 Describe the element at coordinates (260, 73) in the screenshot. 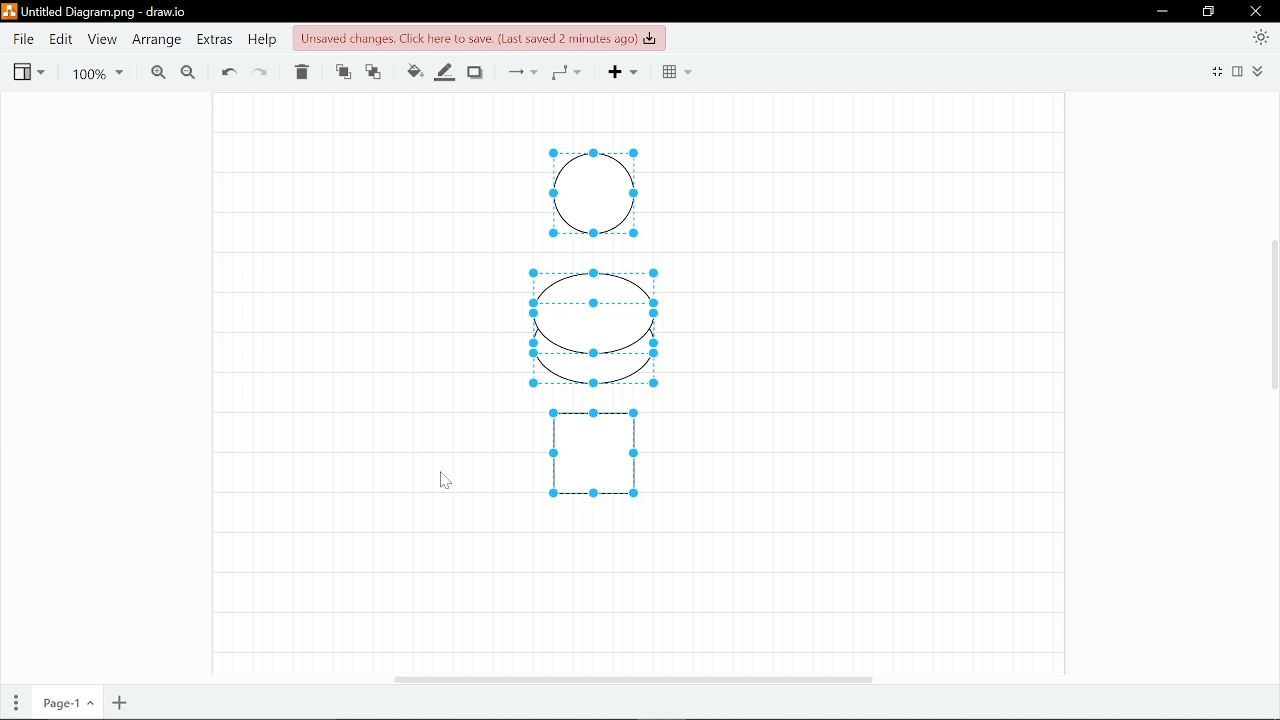

I see `Redo` at that location.